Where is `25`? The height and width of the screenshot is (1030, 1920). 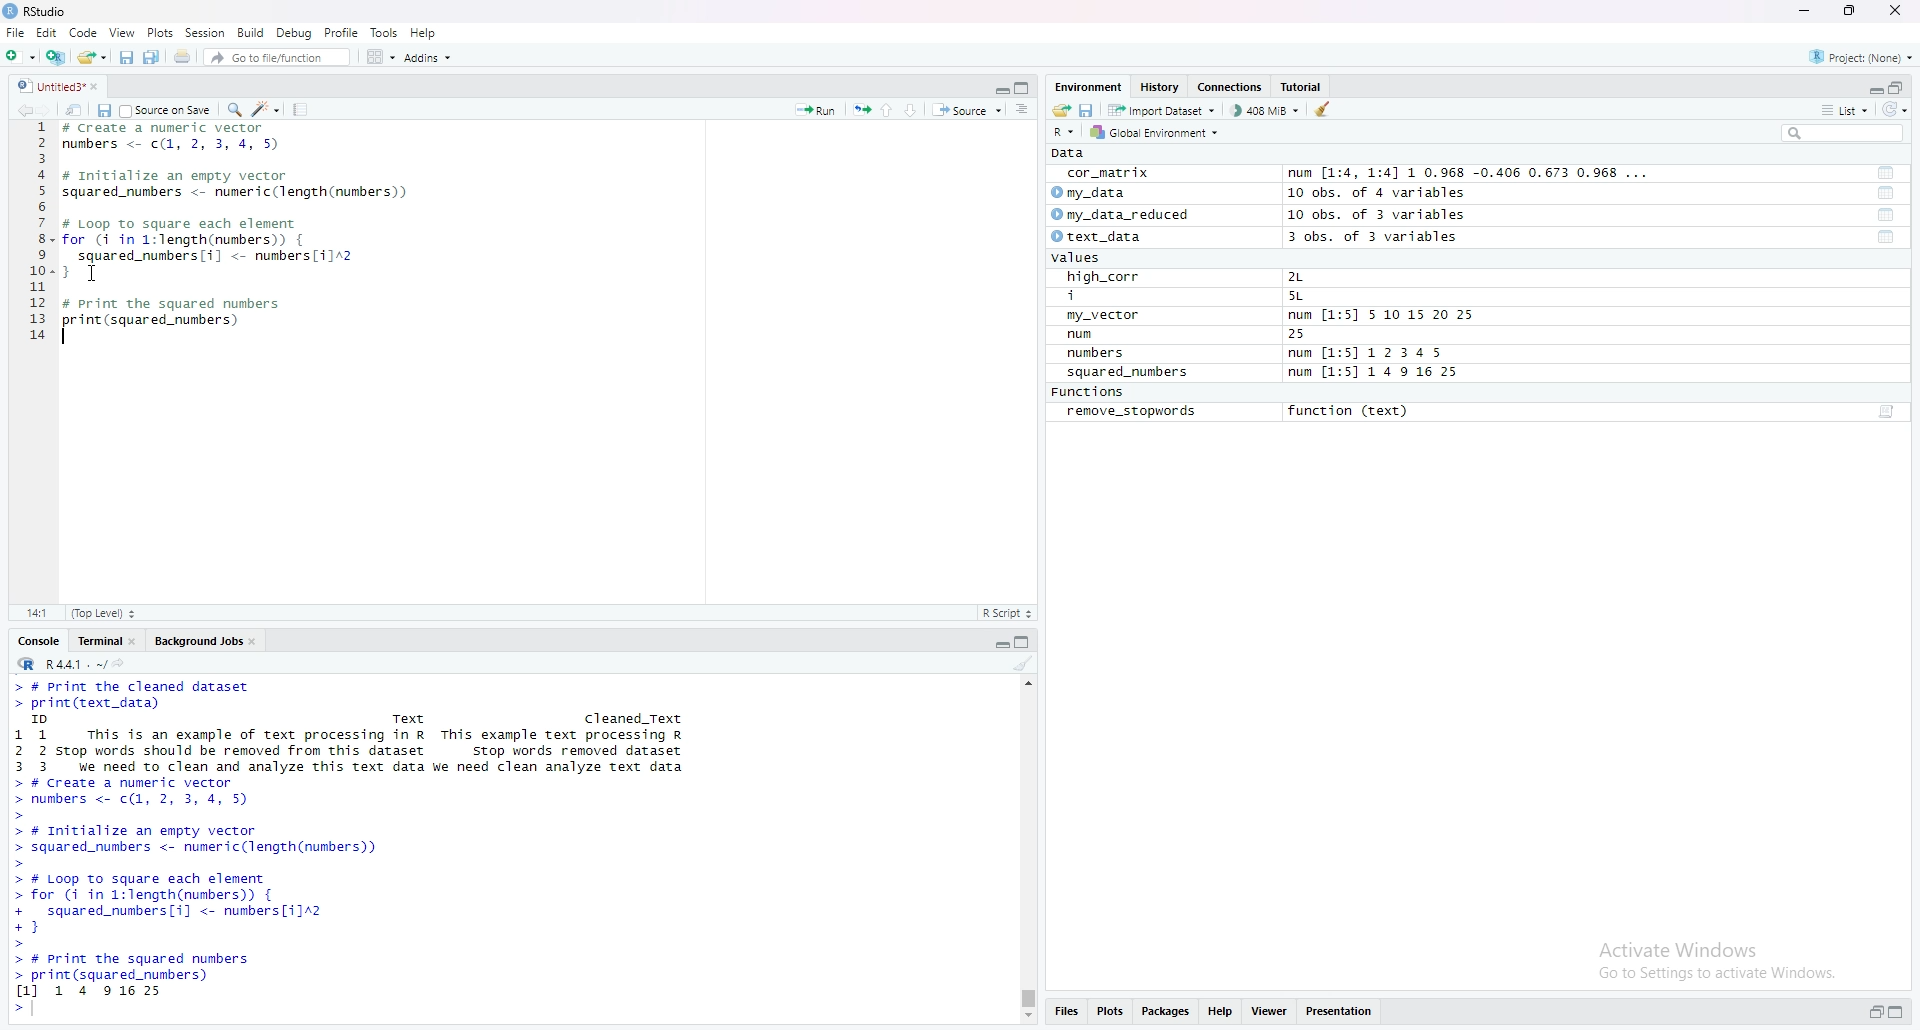
25 is located at coordinates (1317, 335).